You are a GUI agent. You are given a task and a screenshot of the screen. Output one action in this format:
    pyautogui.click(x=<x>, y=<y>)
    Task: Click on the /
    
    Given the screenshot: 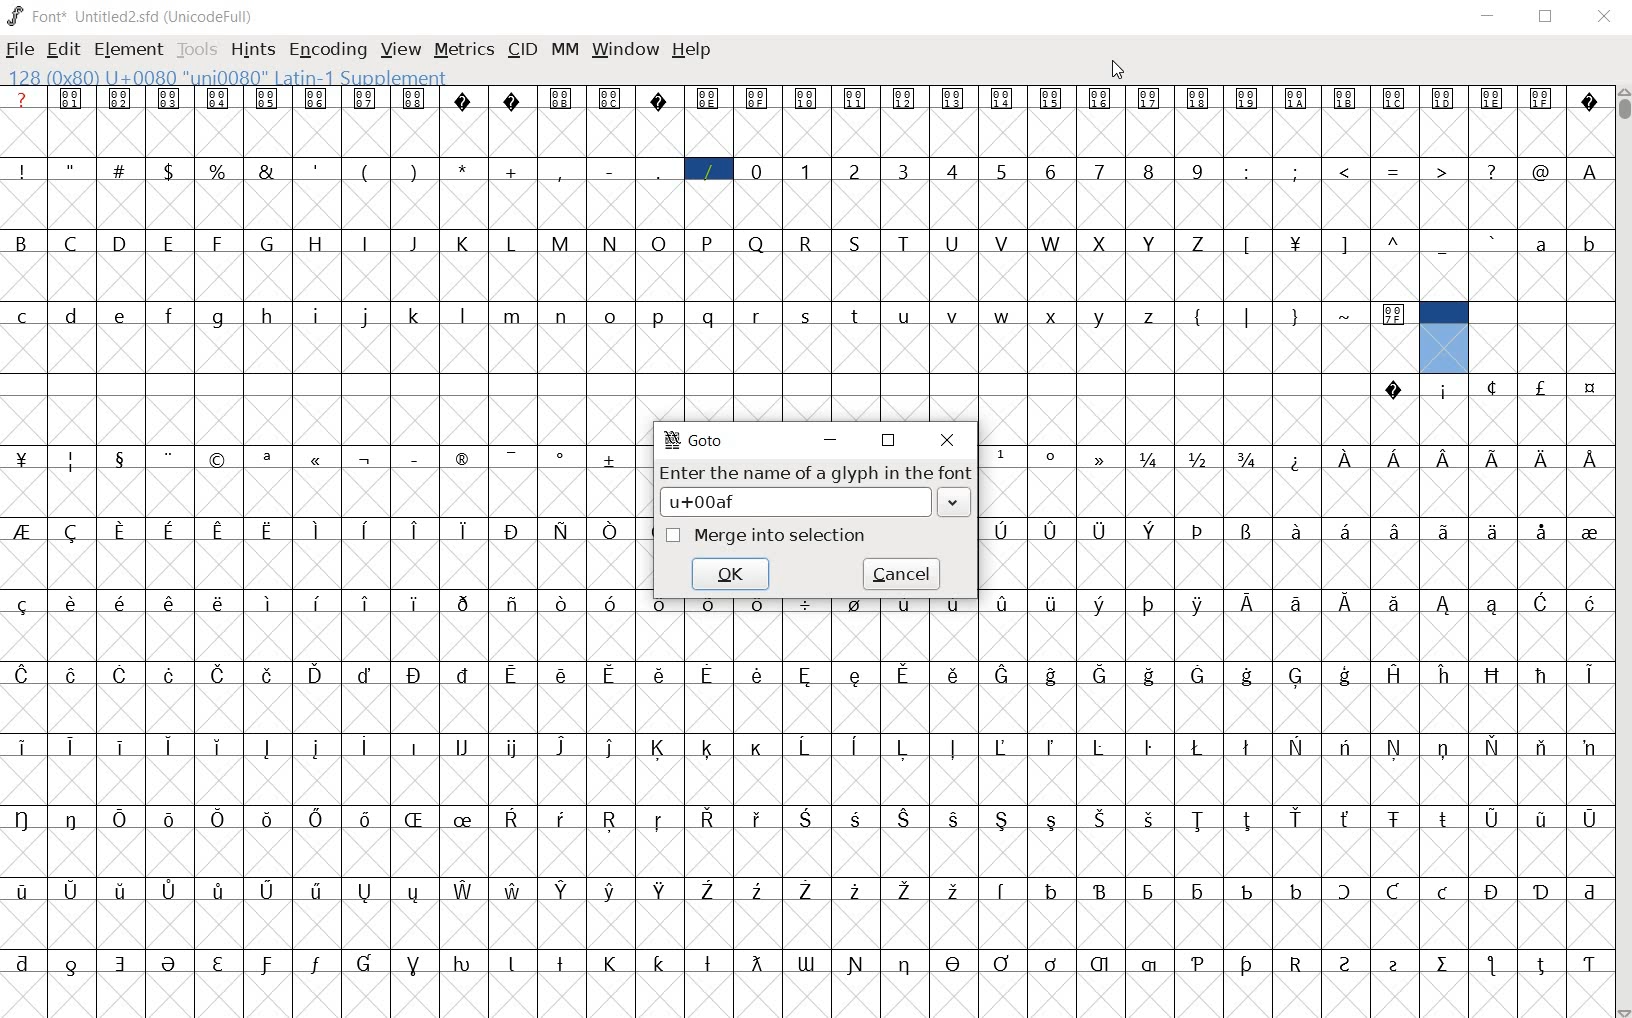 What is the action you would take?
    pyautogui.click(x=708, y=169)
    